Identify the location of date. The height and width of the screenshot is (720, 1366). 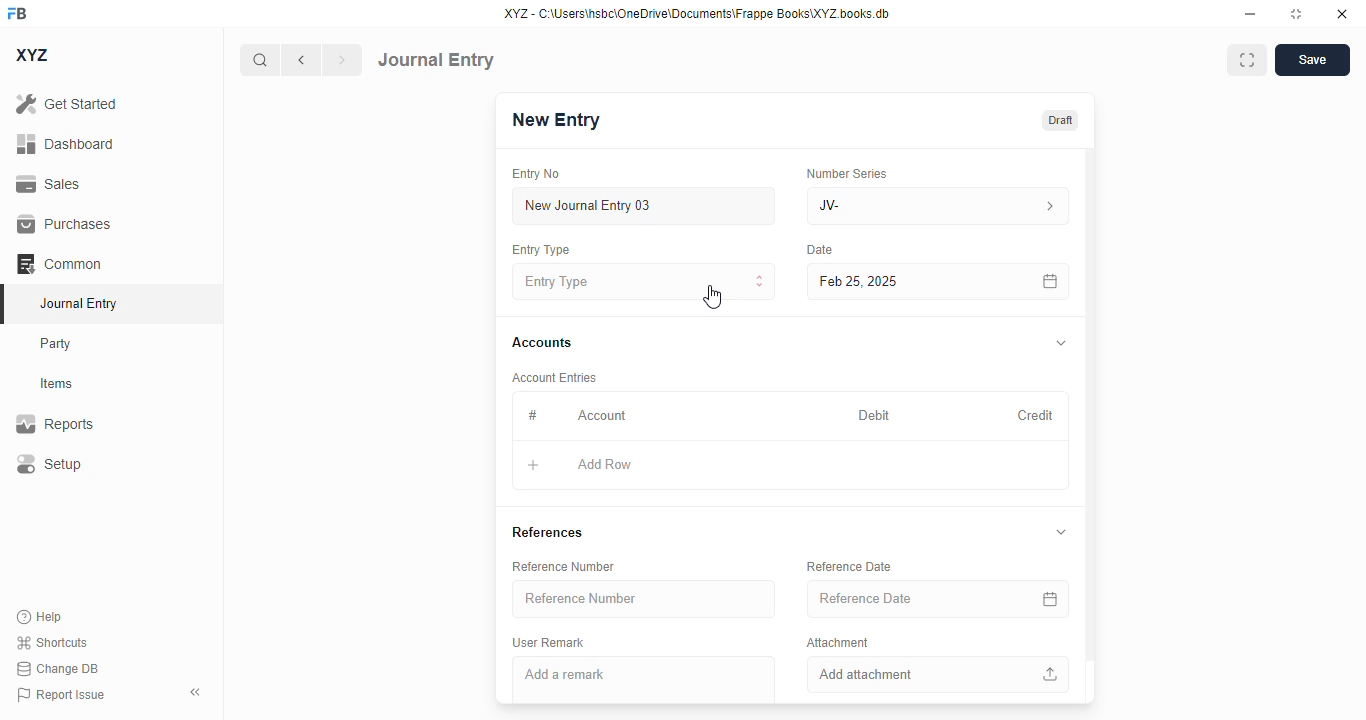
(821, 250).